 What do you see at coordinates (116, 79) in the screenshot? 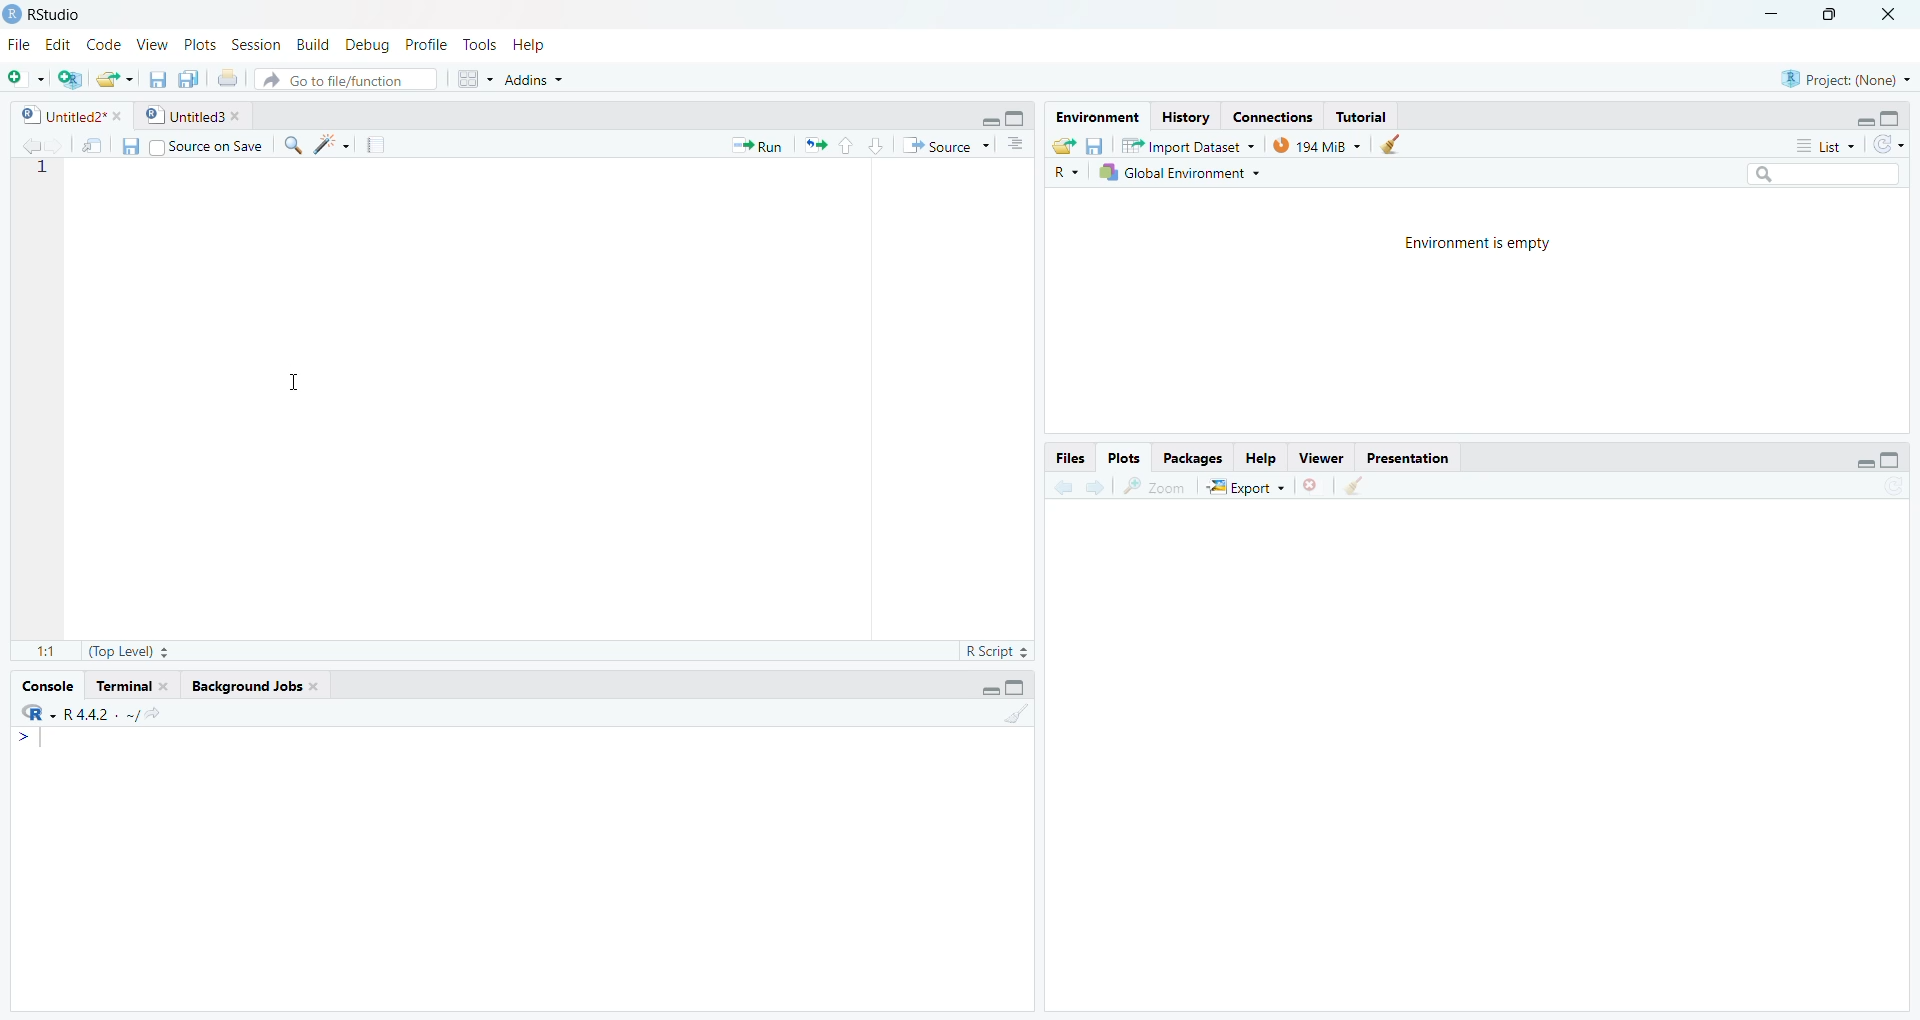
I see `open an exist file` at bounding box center [116, 79].